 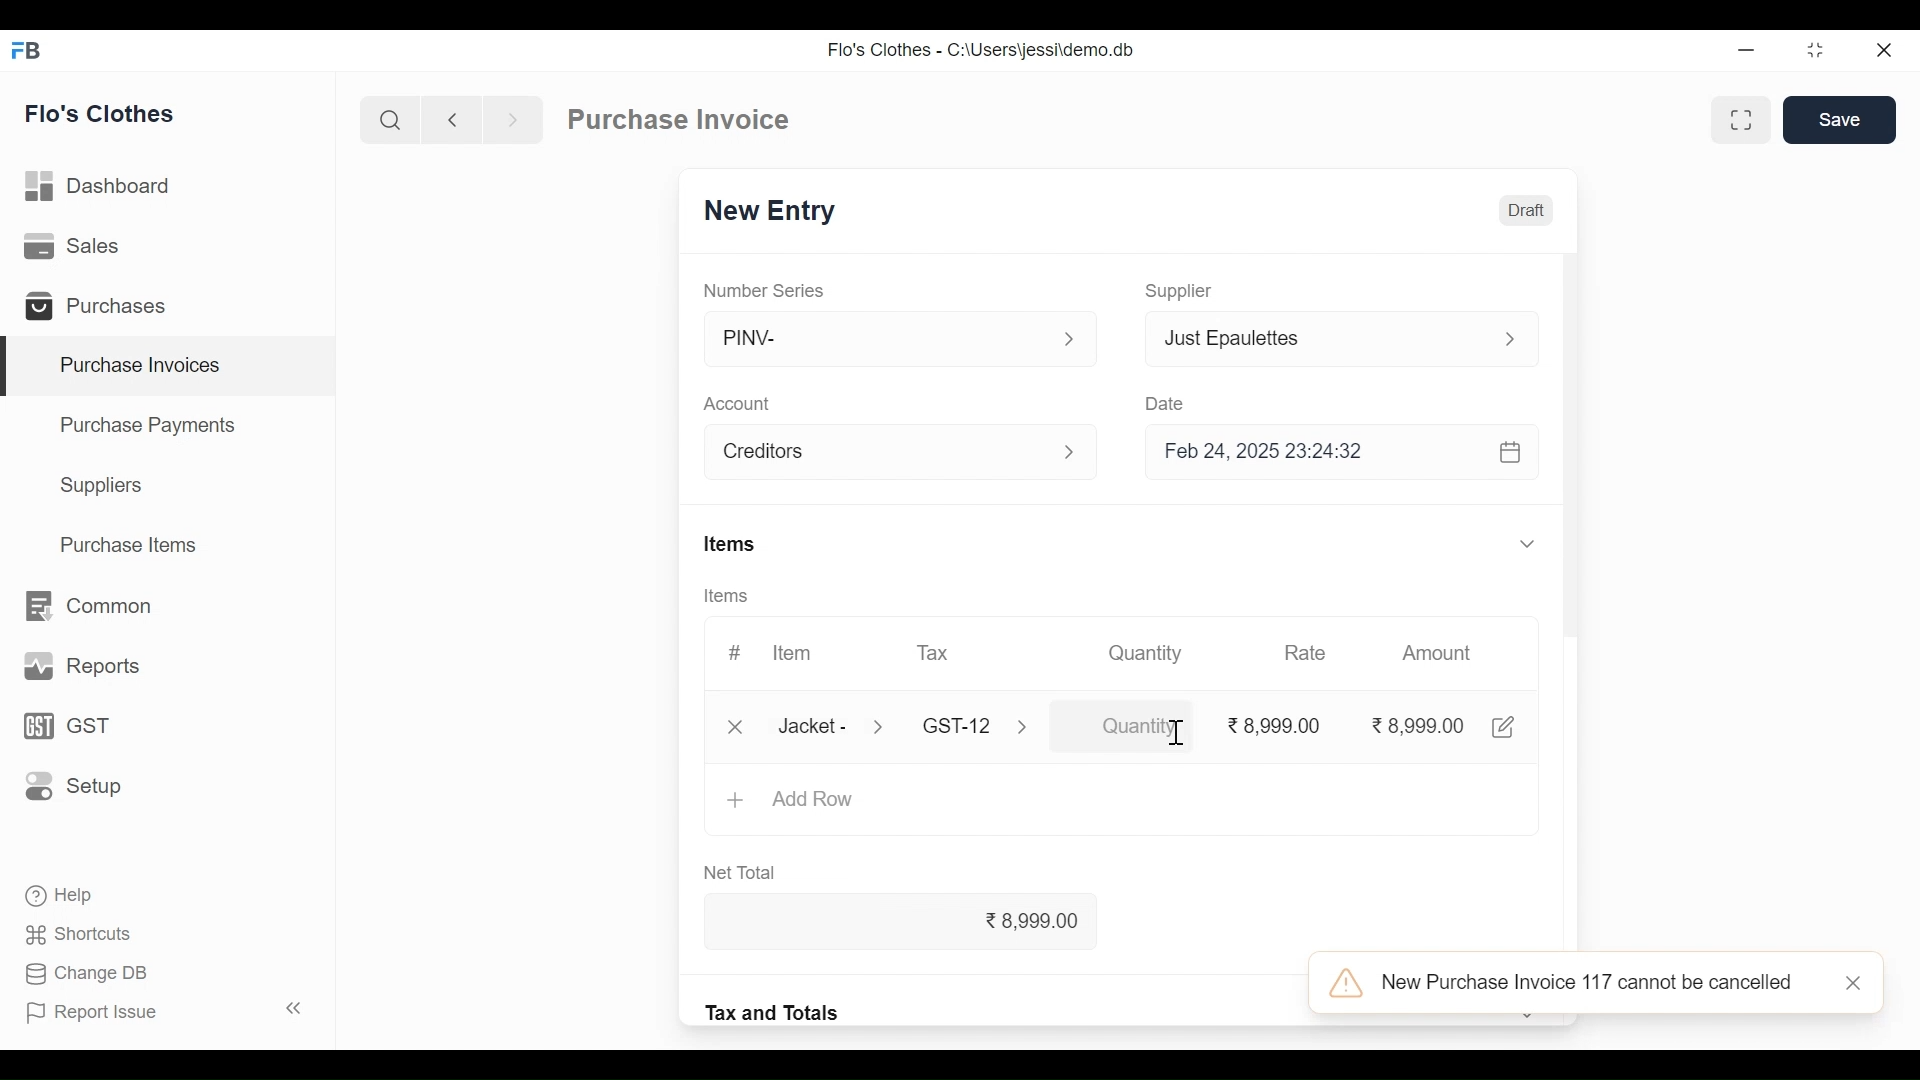 I want to click on Tax and Totals, so click(x=775, y=1012).